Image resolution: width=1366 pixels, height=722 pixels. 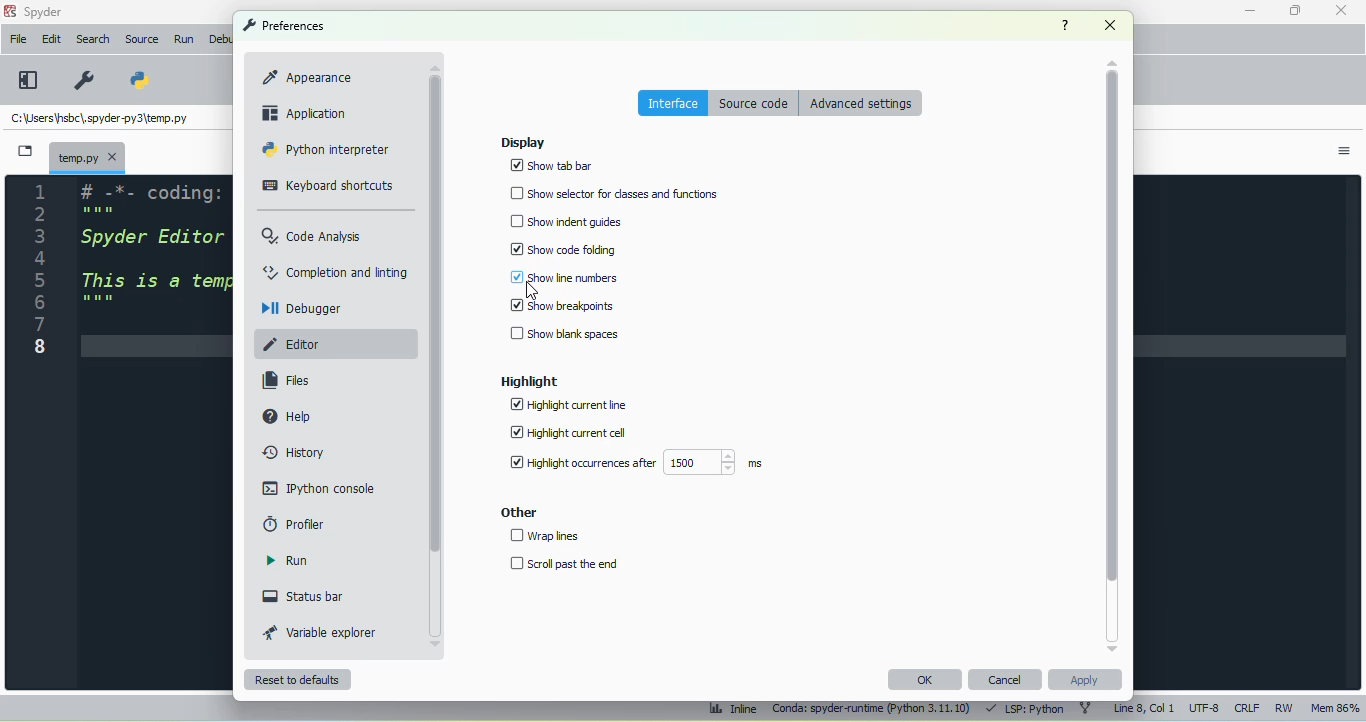 I want to click on advanced settings, so click(x=862, y=102).